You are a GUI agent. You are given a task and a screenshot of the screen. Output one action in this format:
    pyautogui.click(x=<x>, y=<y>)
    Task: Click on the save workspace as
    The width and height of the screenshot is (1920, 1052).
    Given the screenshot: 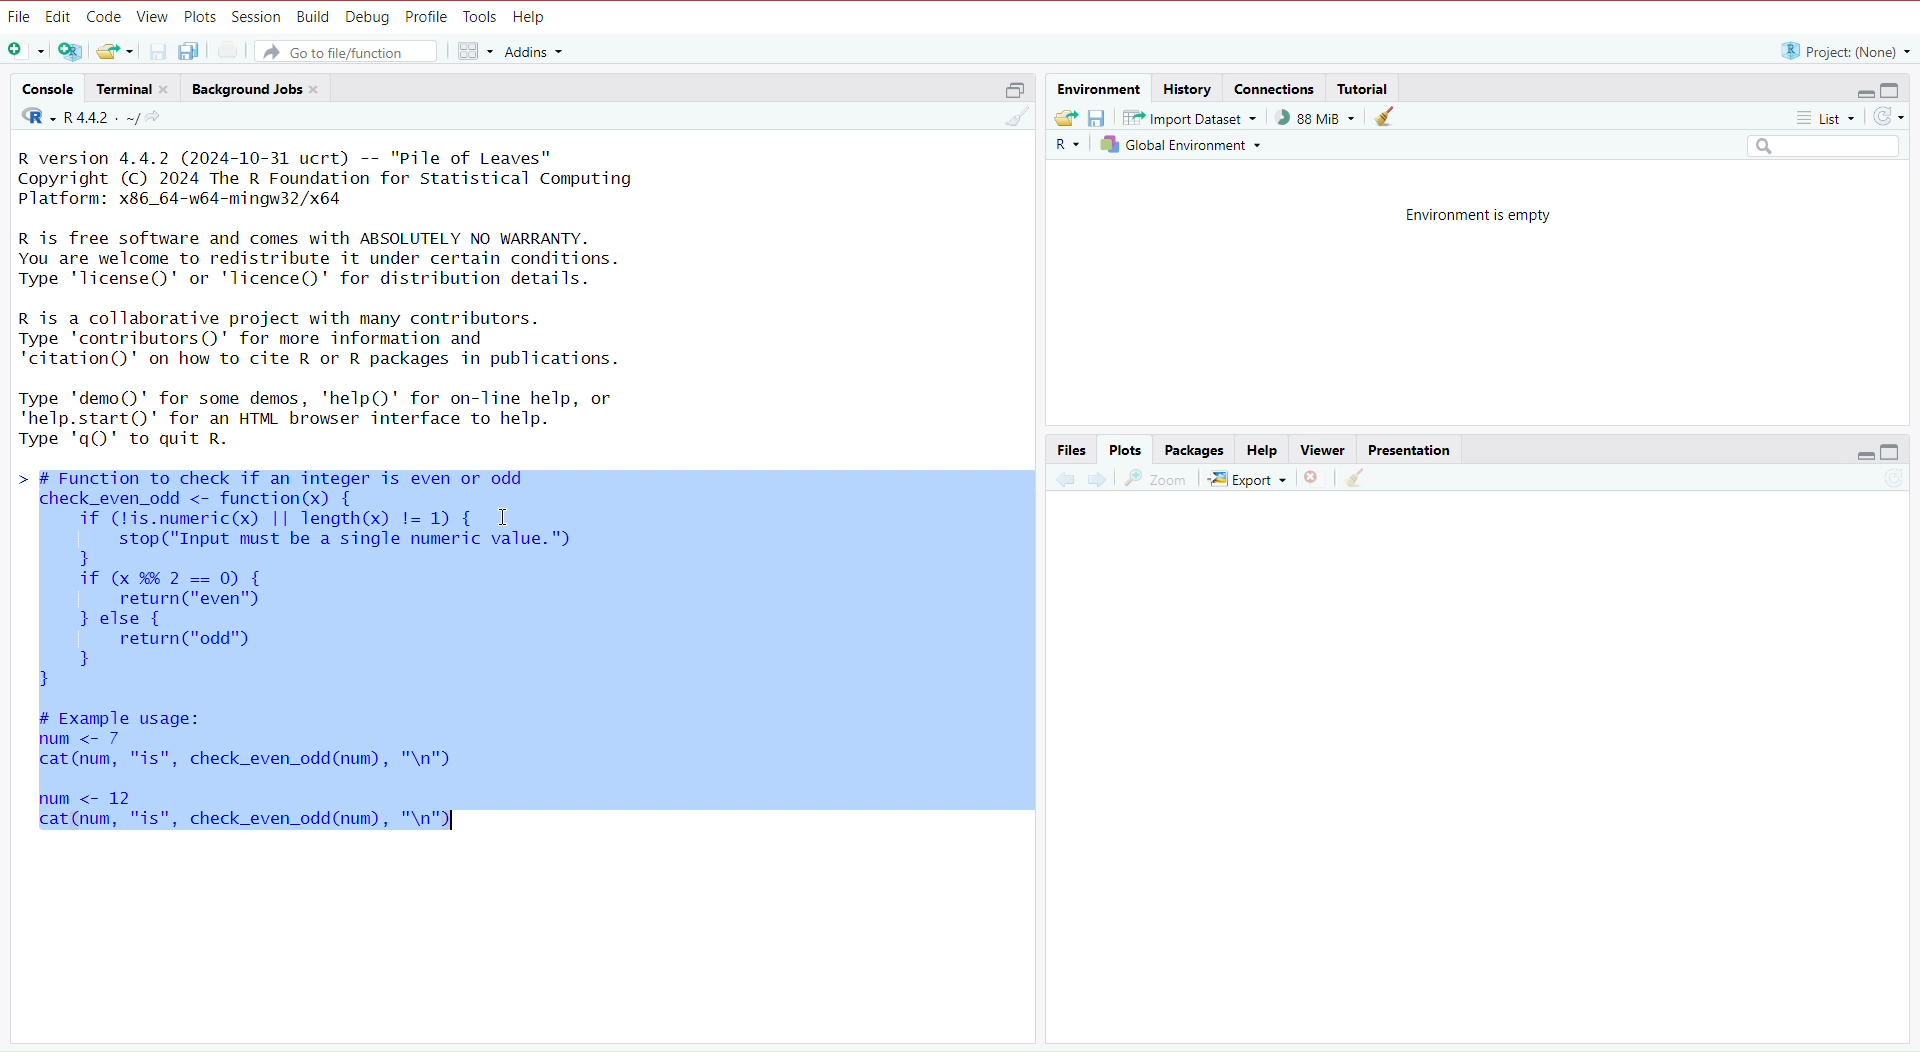 What is the action you would take?
    pyautogui.click(x=1102, y=119)
    